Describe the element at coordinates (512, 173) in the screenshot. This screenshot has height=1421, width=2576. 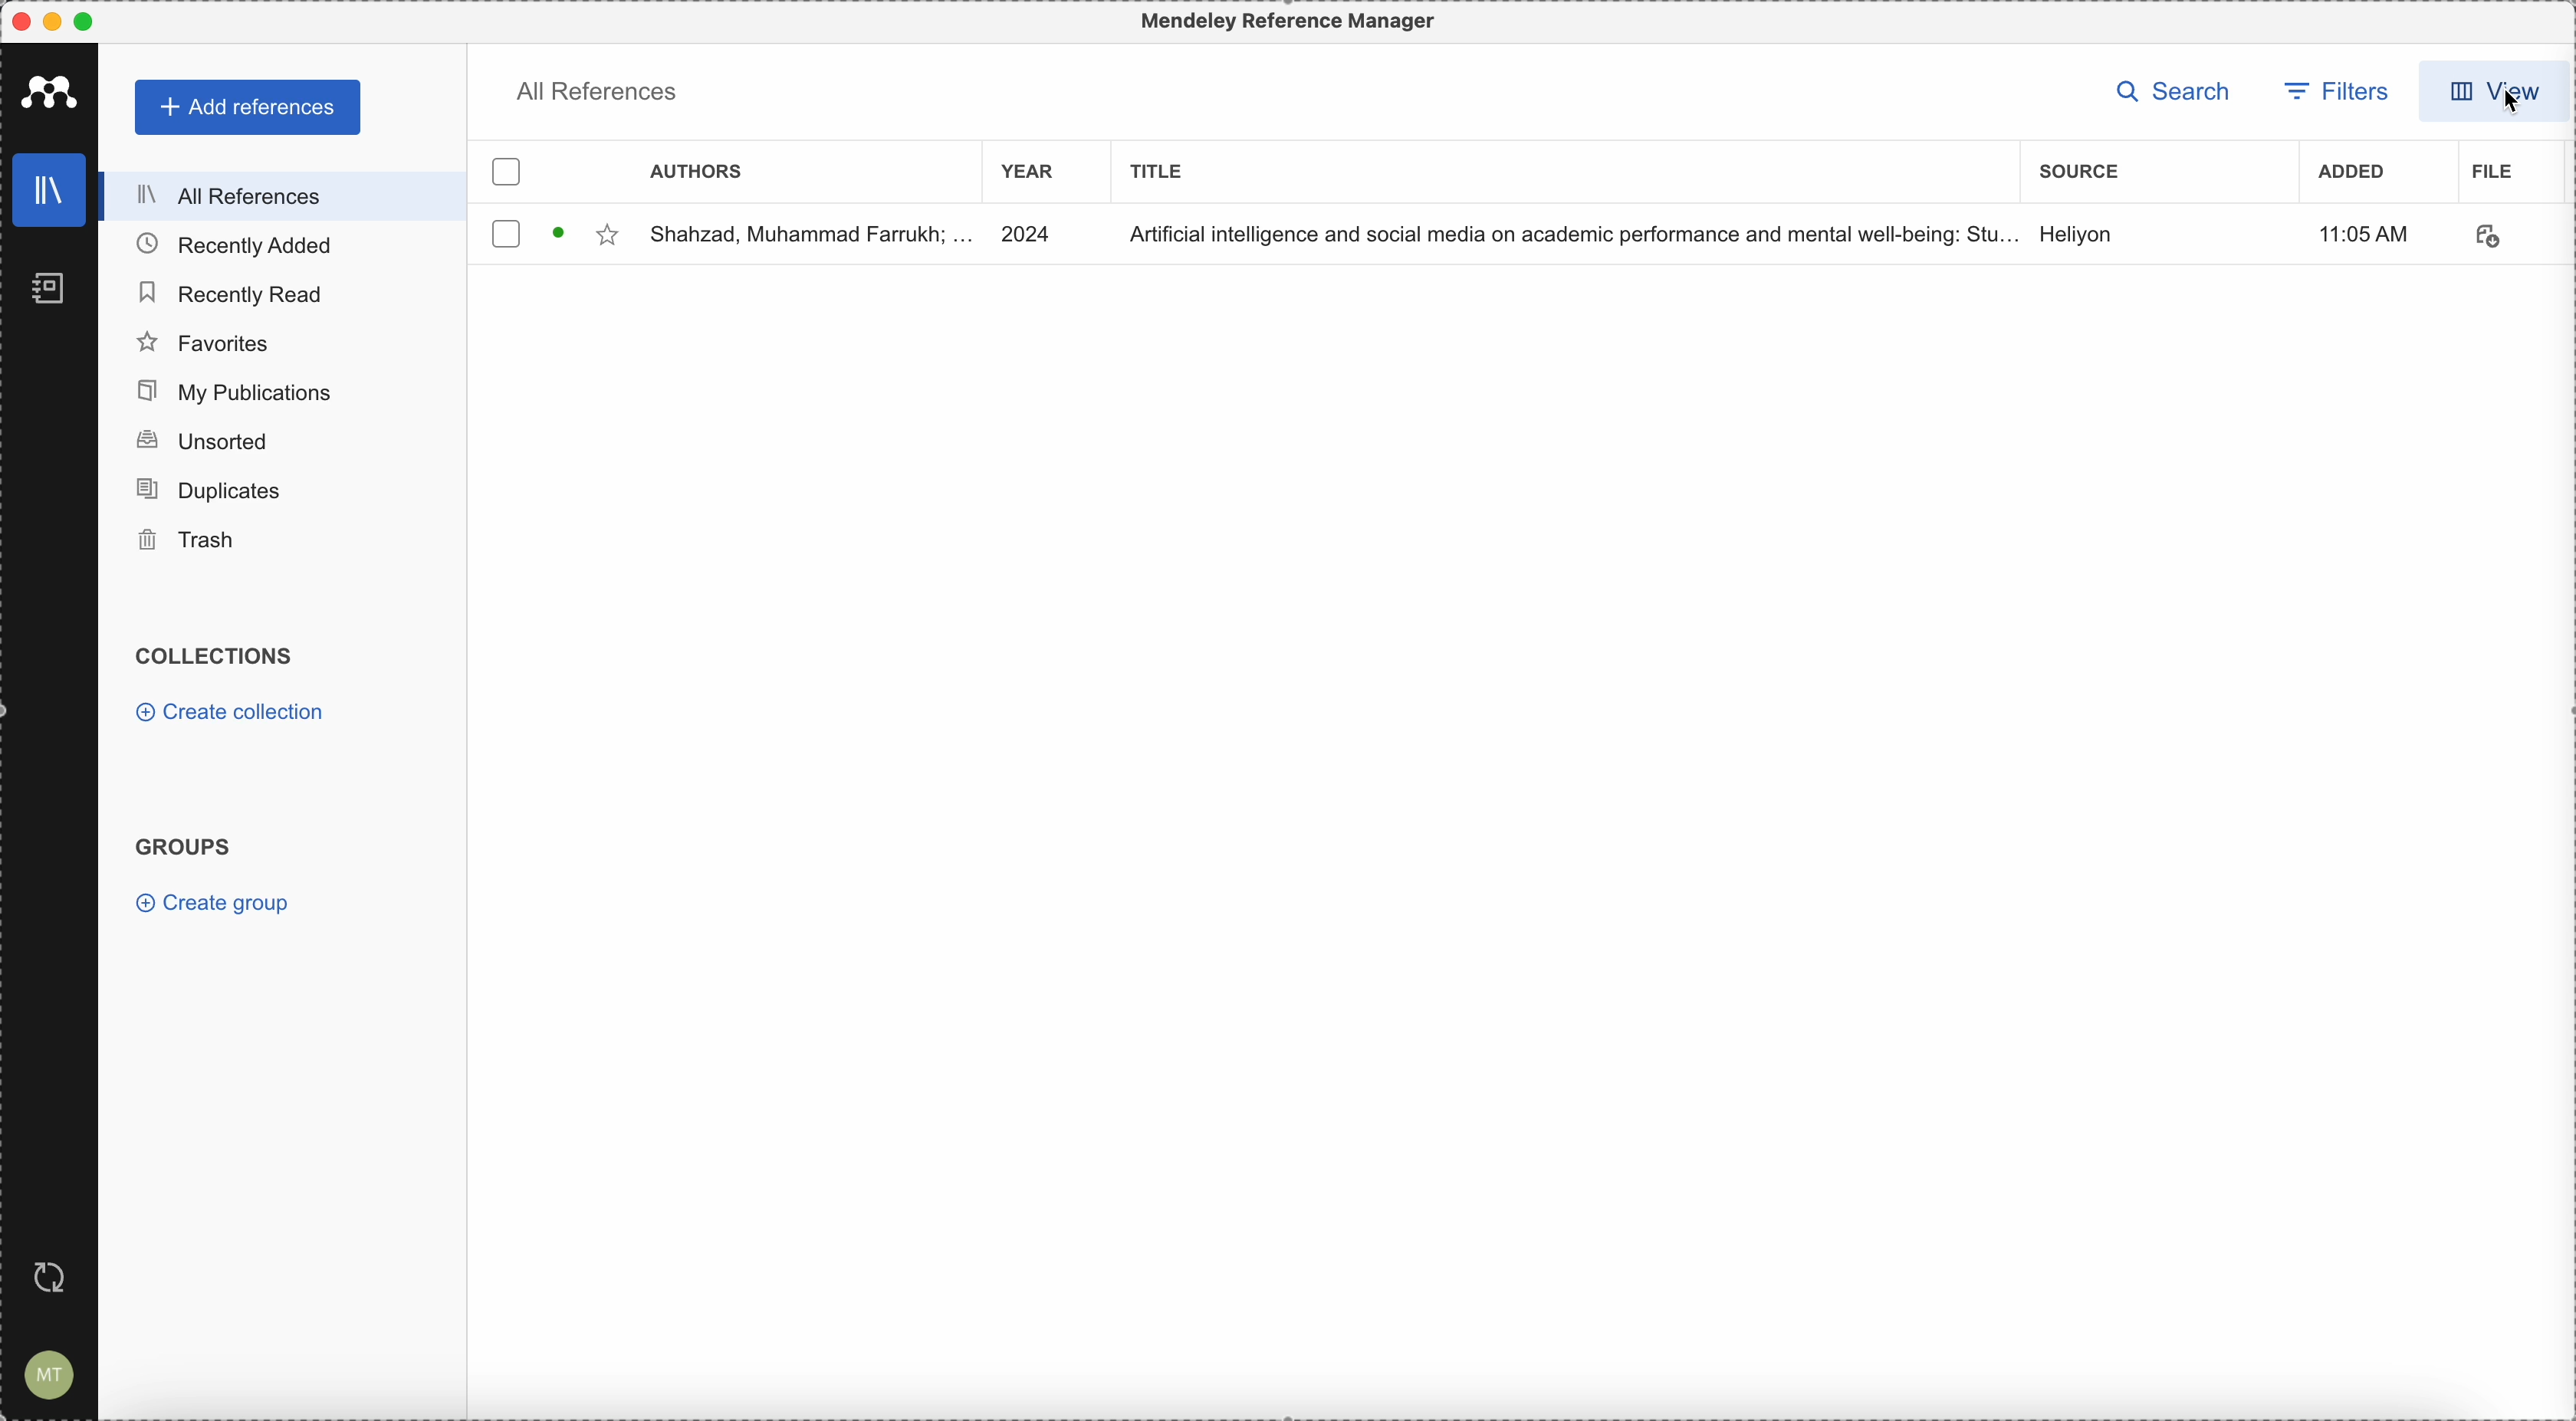
I see `checkbox` at that location.